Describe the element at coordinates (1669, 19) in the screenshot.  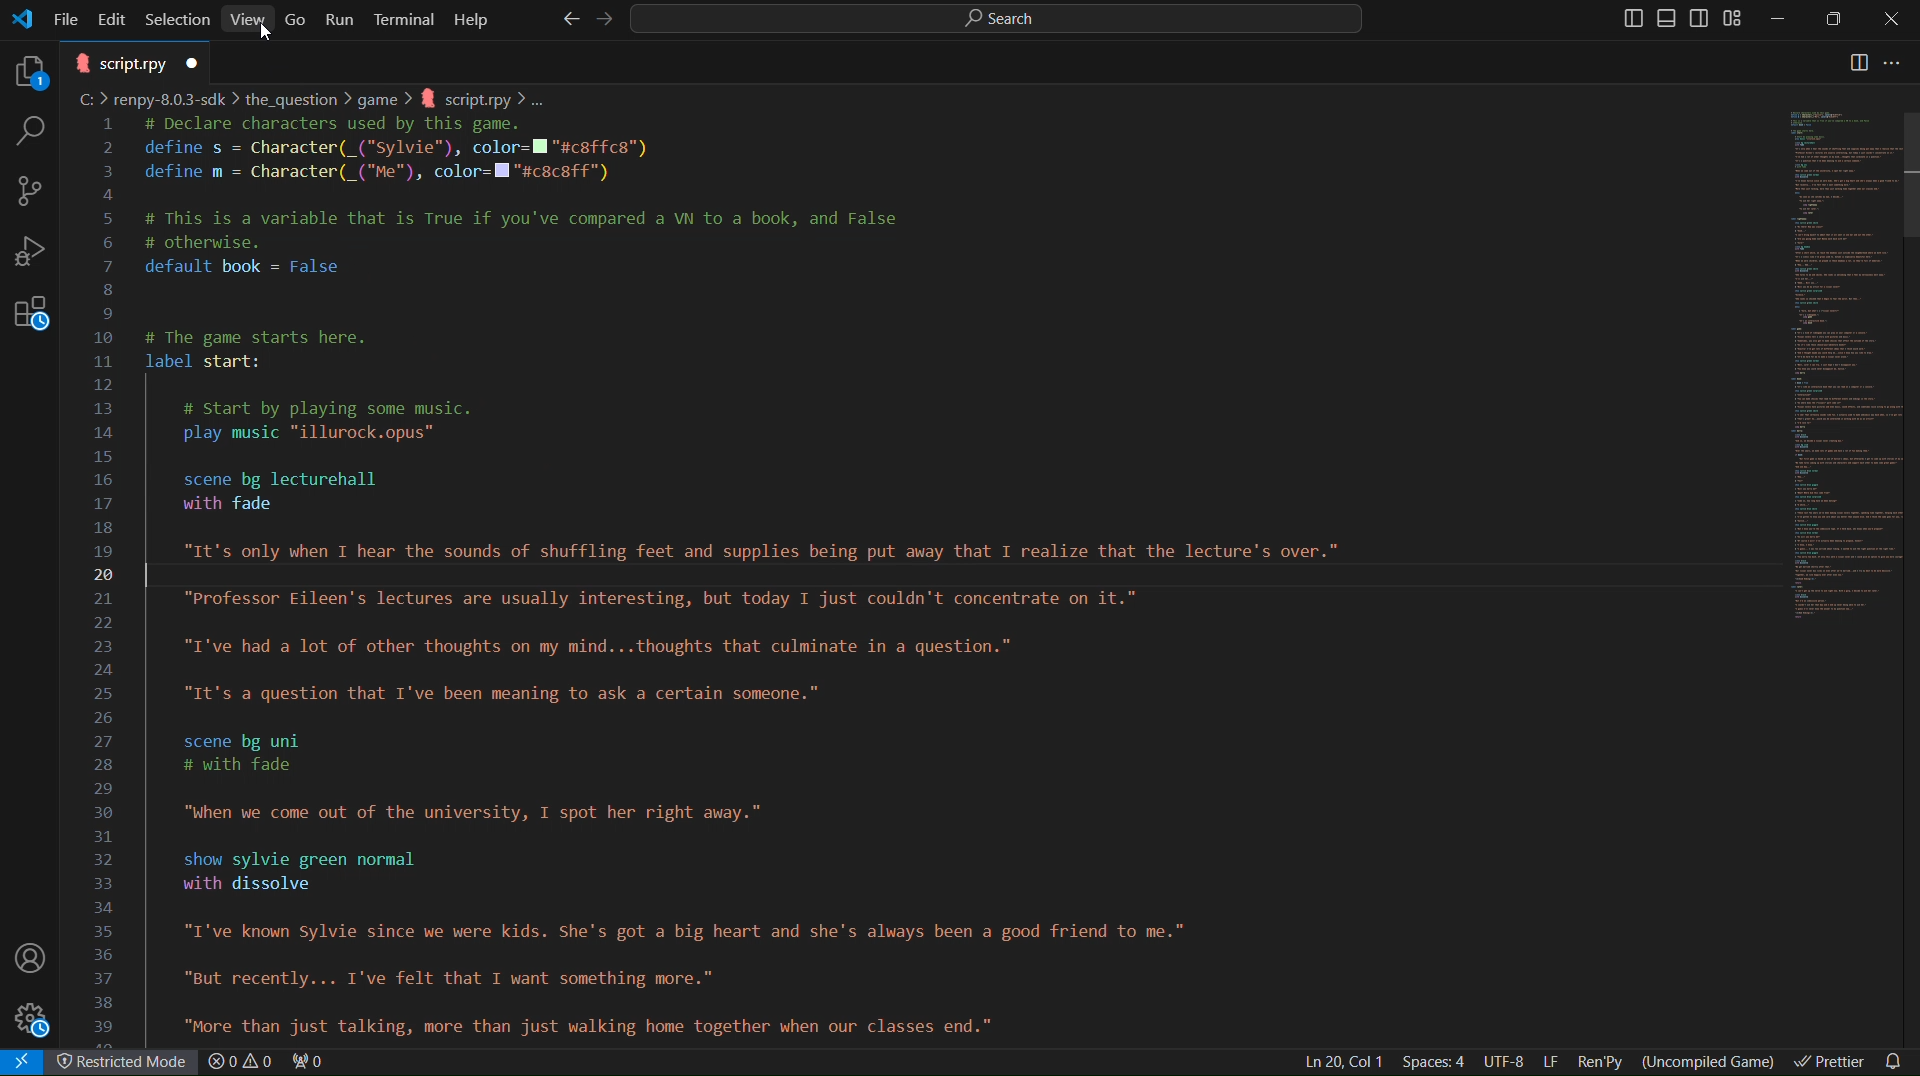
I see `Toggle Panel` at that location.